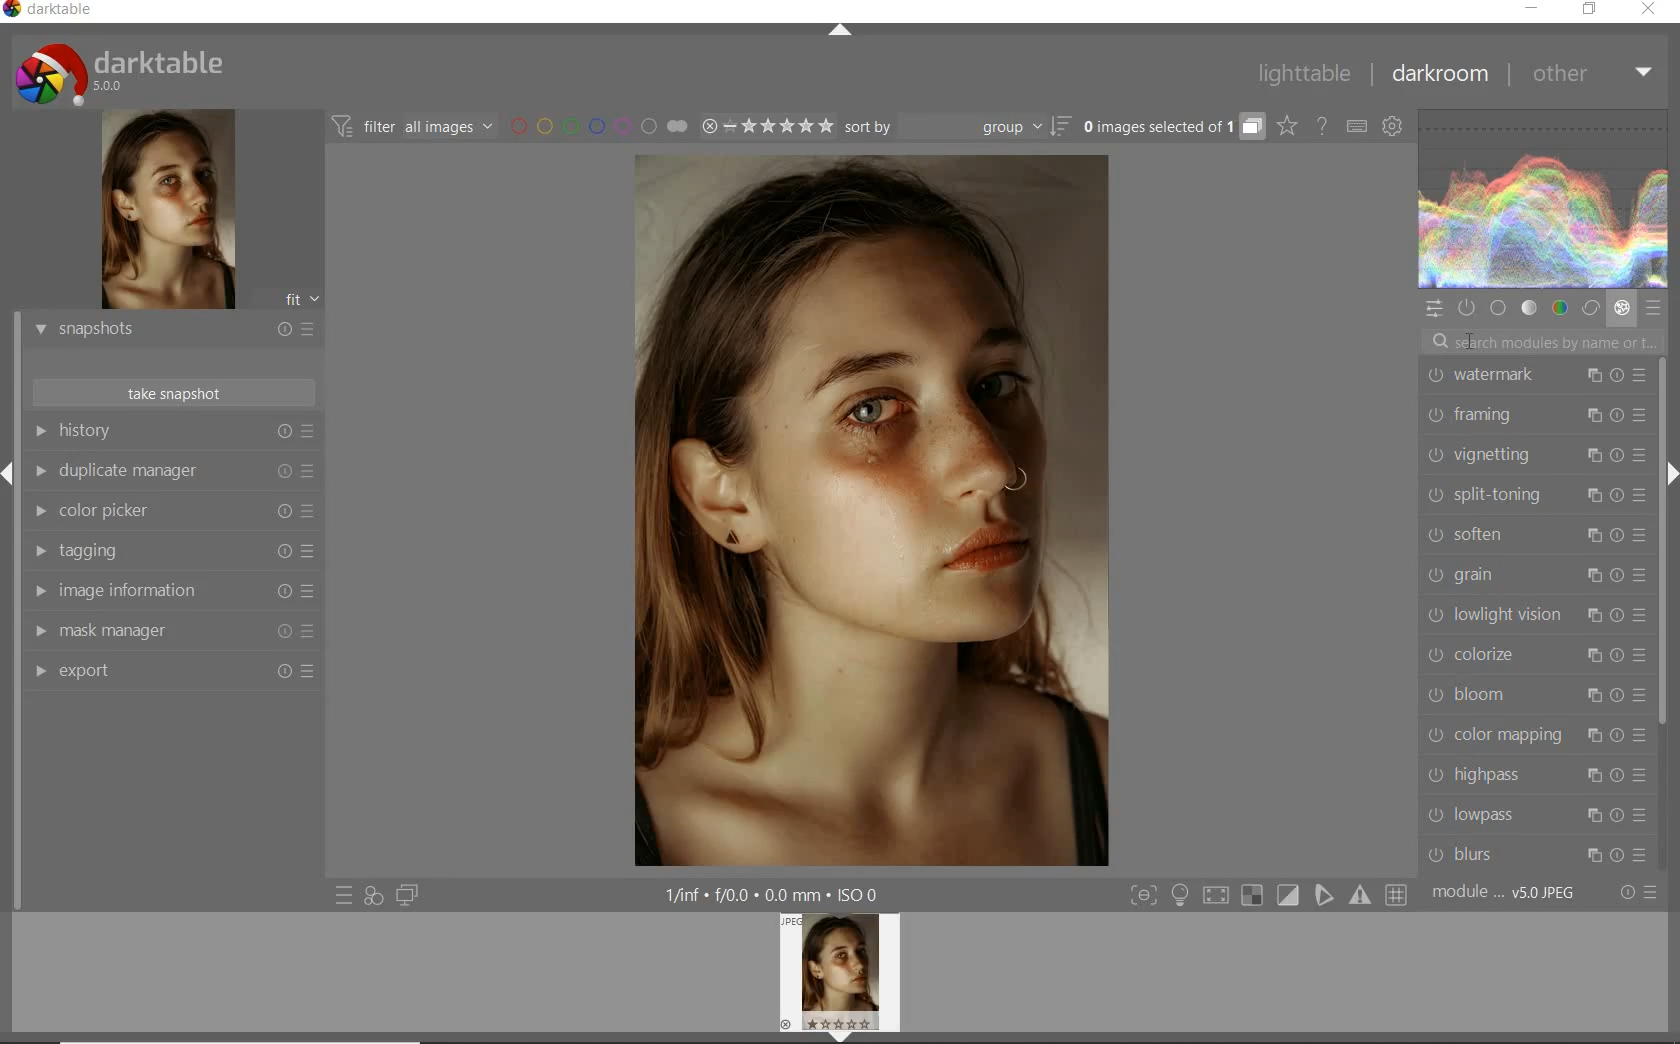 The height and width of the screenshot is (1044, 1680). What do you see at coordinates (1517, 895) in the screenshot?
I see `module....V5.0jpeg` at bounding box center [1517, 895].